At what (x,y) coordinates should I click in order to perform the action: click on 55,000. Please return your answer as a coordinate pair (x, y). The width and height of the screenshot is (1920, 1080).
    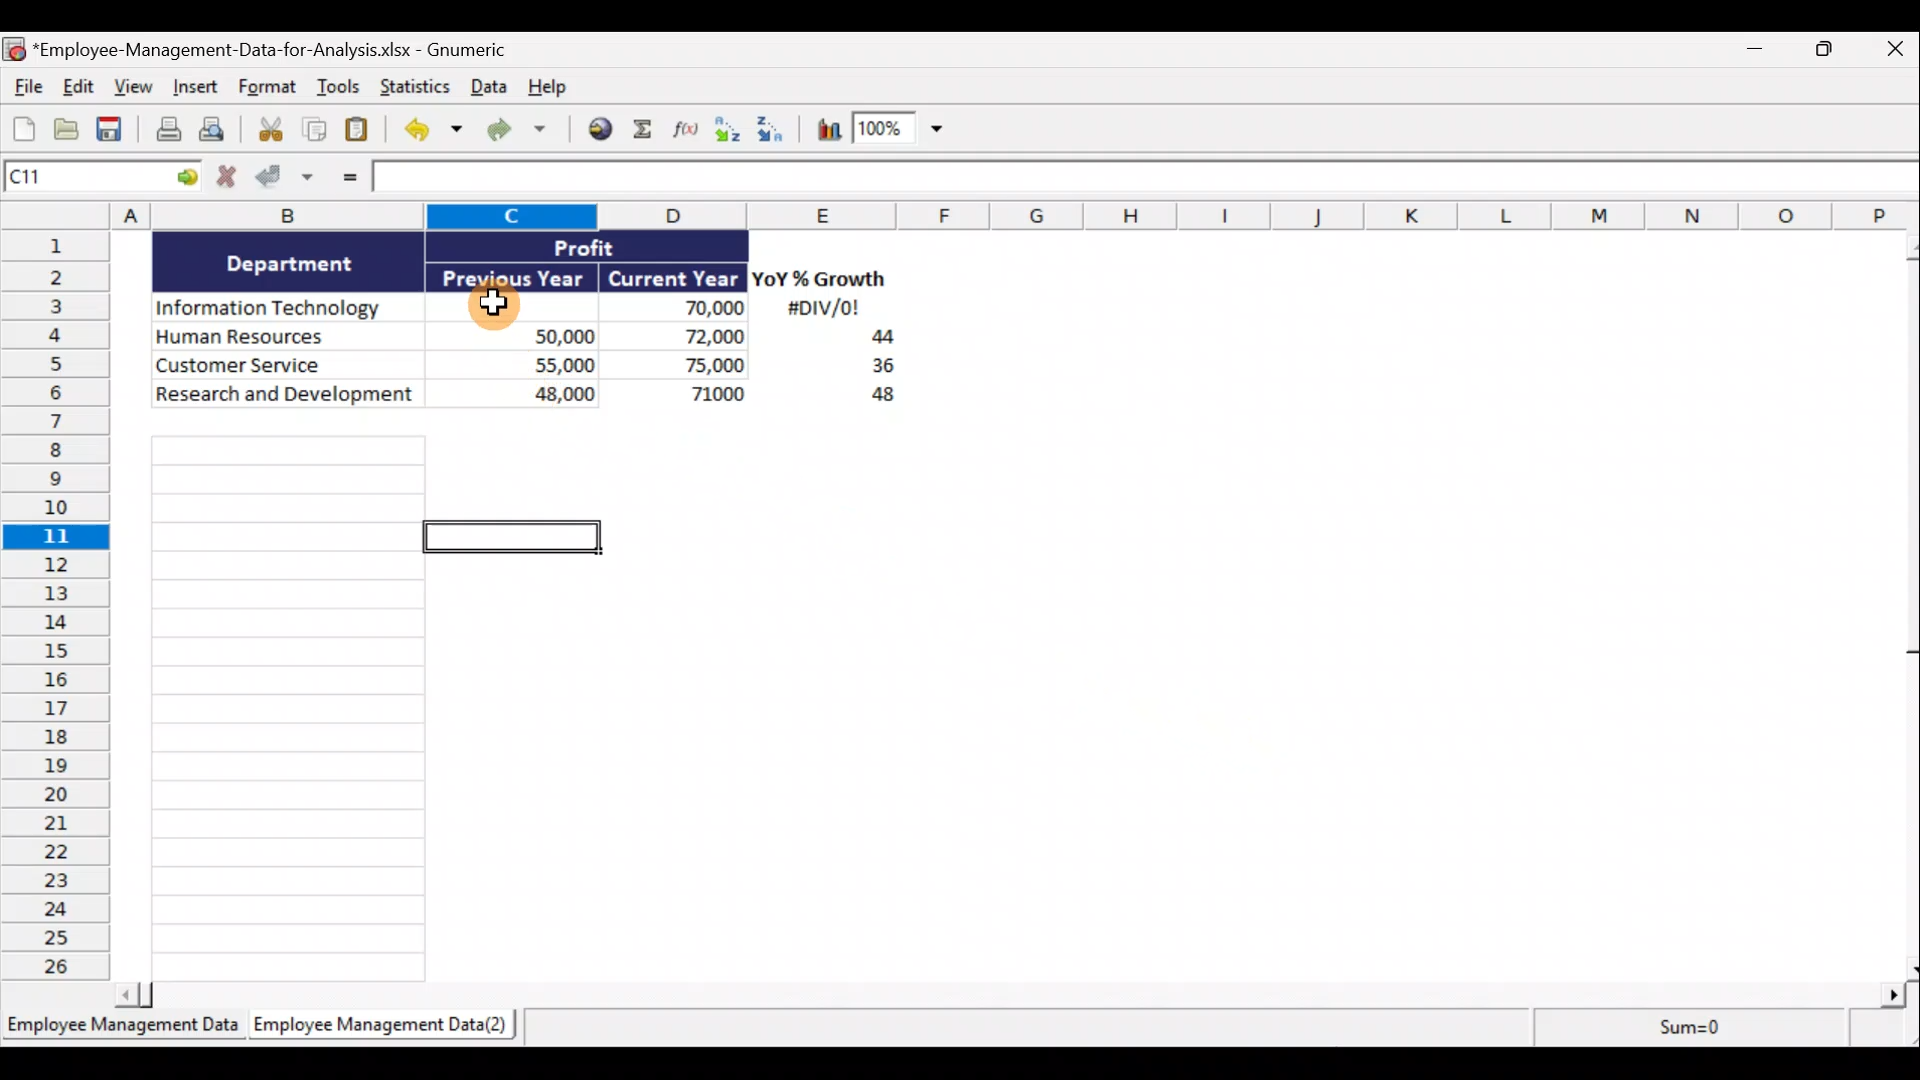
    Looking at the image, I should click on (523, 364).